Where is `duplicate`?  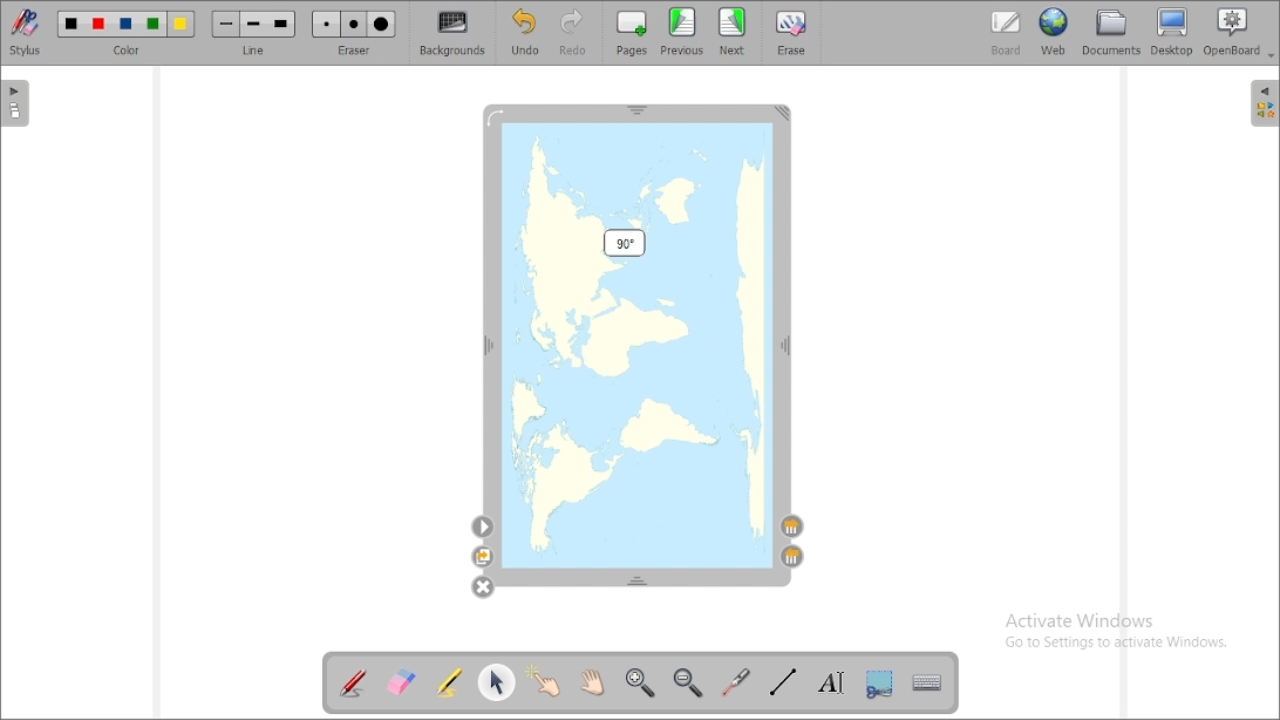
duplicate is located at coordinates (482, 557).